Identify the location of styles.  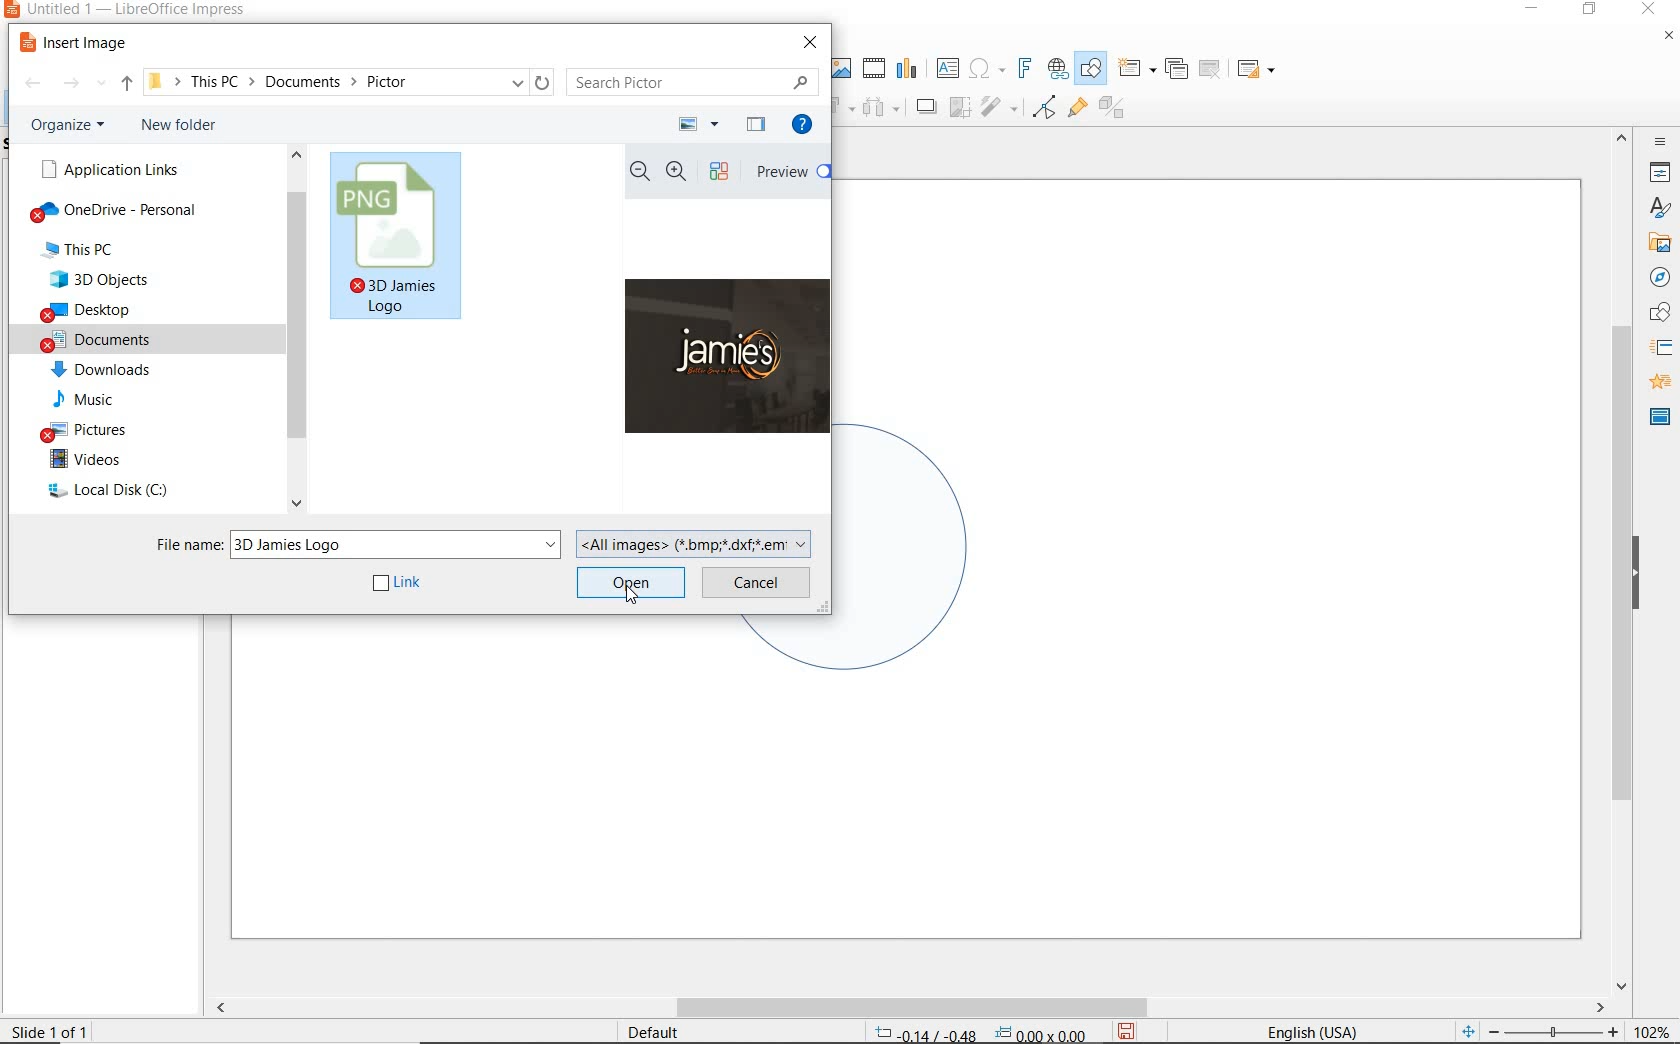
(1660, 209).